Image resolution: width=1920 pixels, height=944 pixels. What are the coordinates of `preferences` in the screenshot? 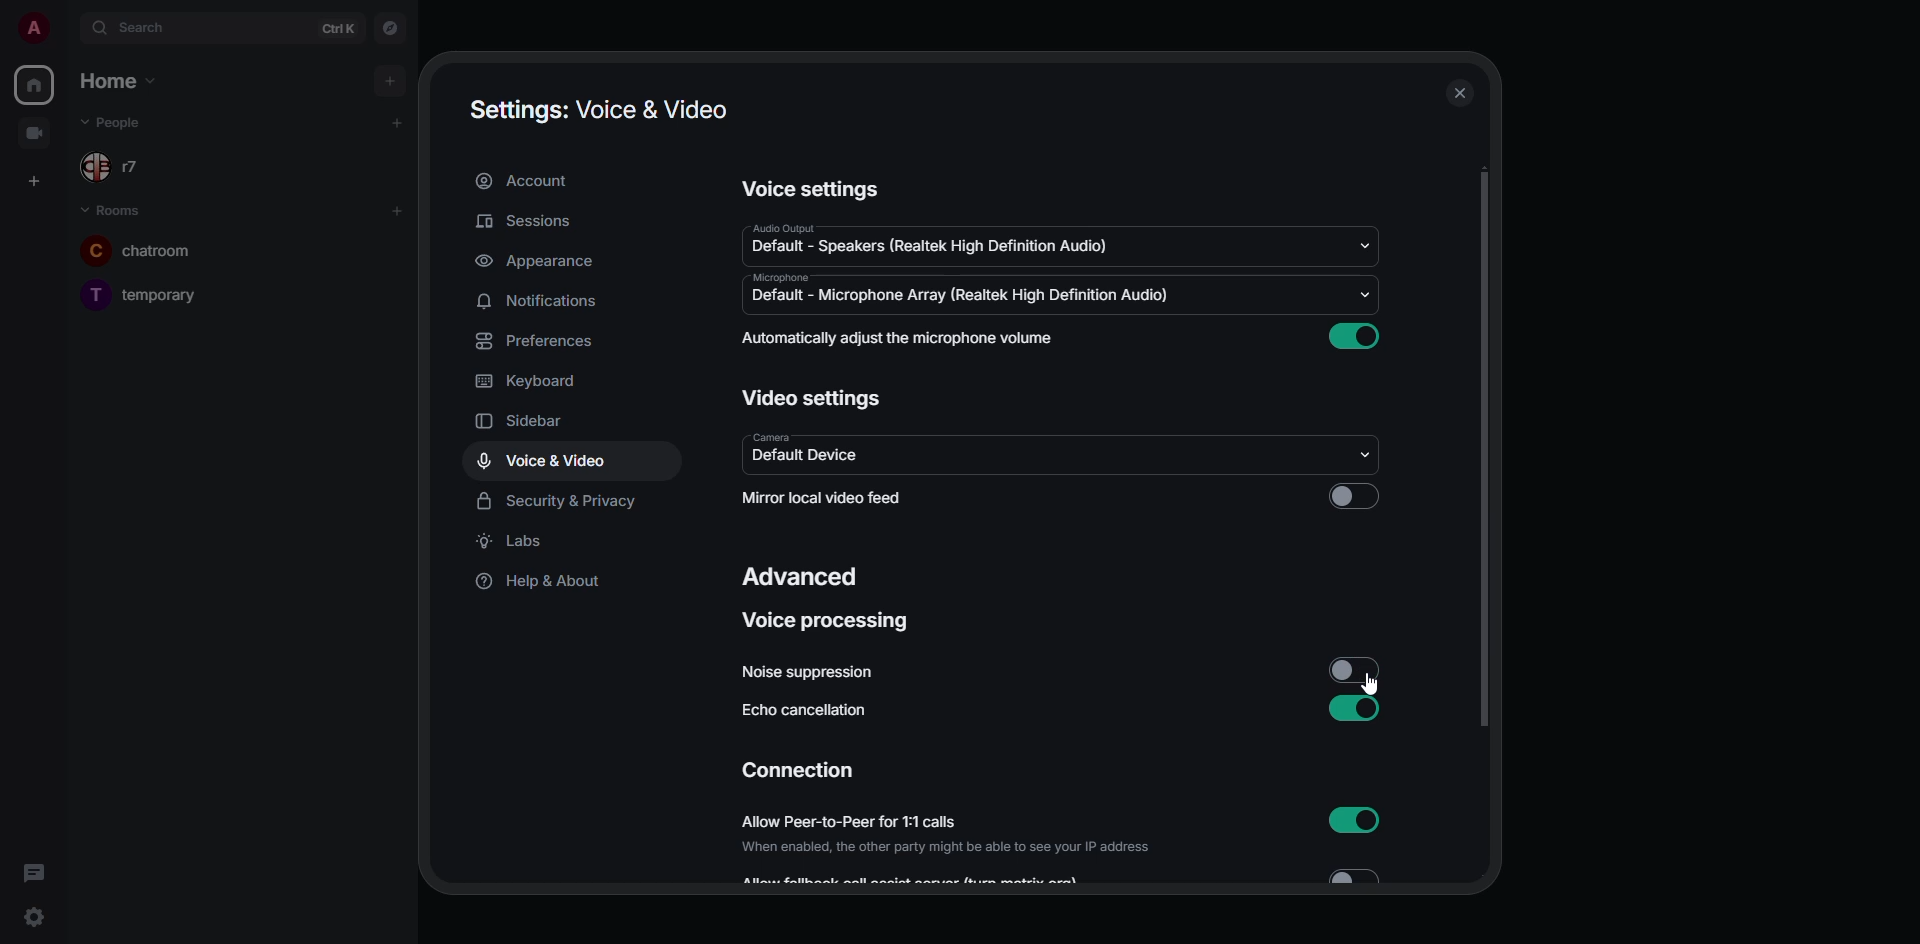 It's located at (541, 341).